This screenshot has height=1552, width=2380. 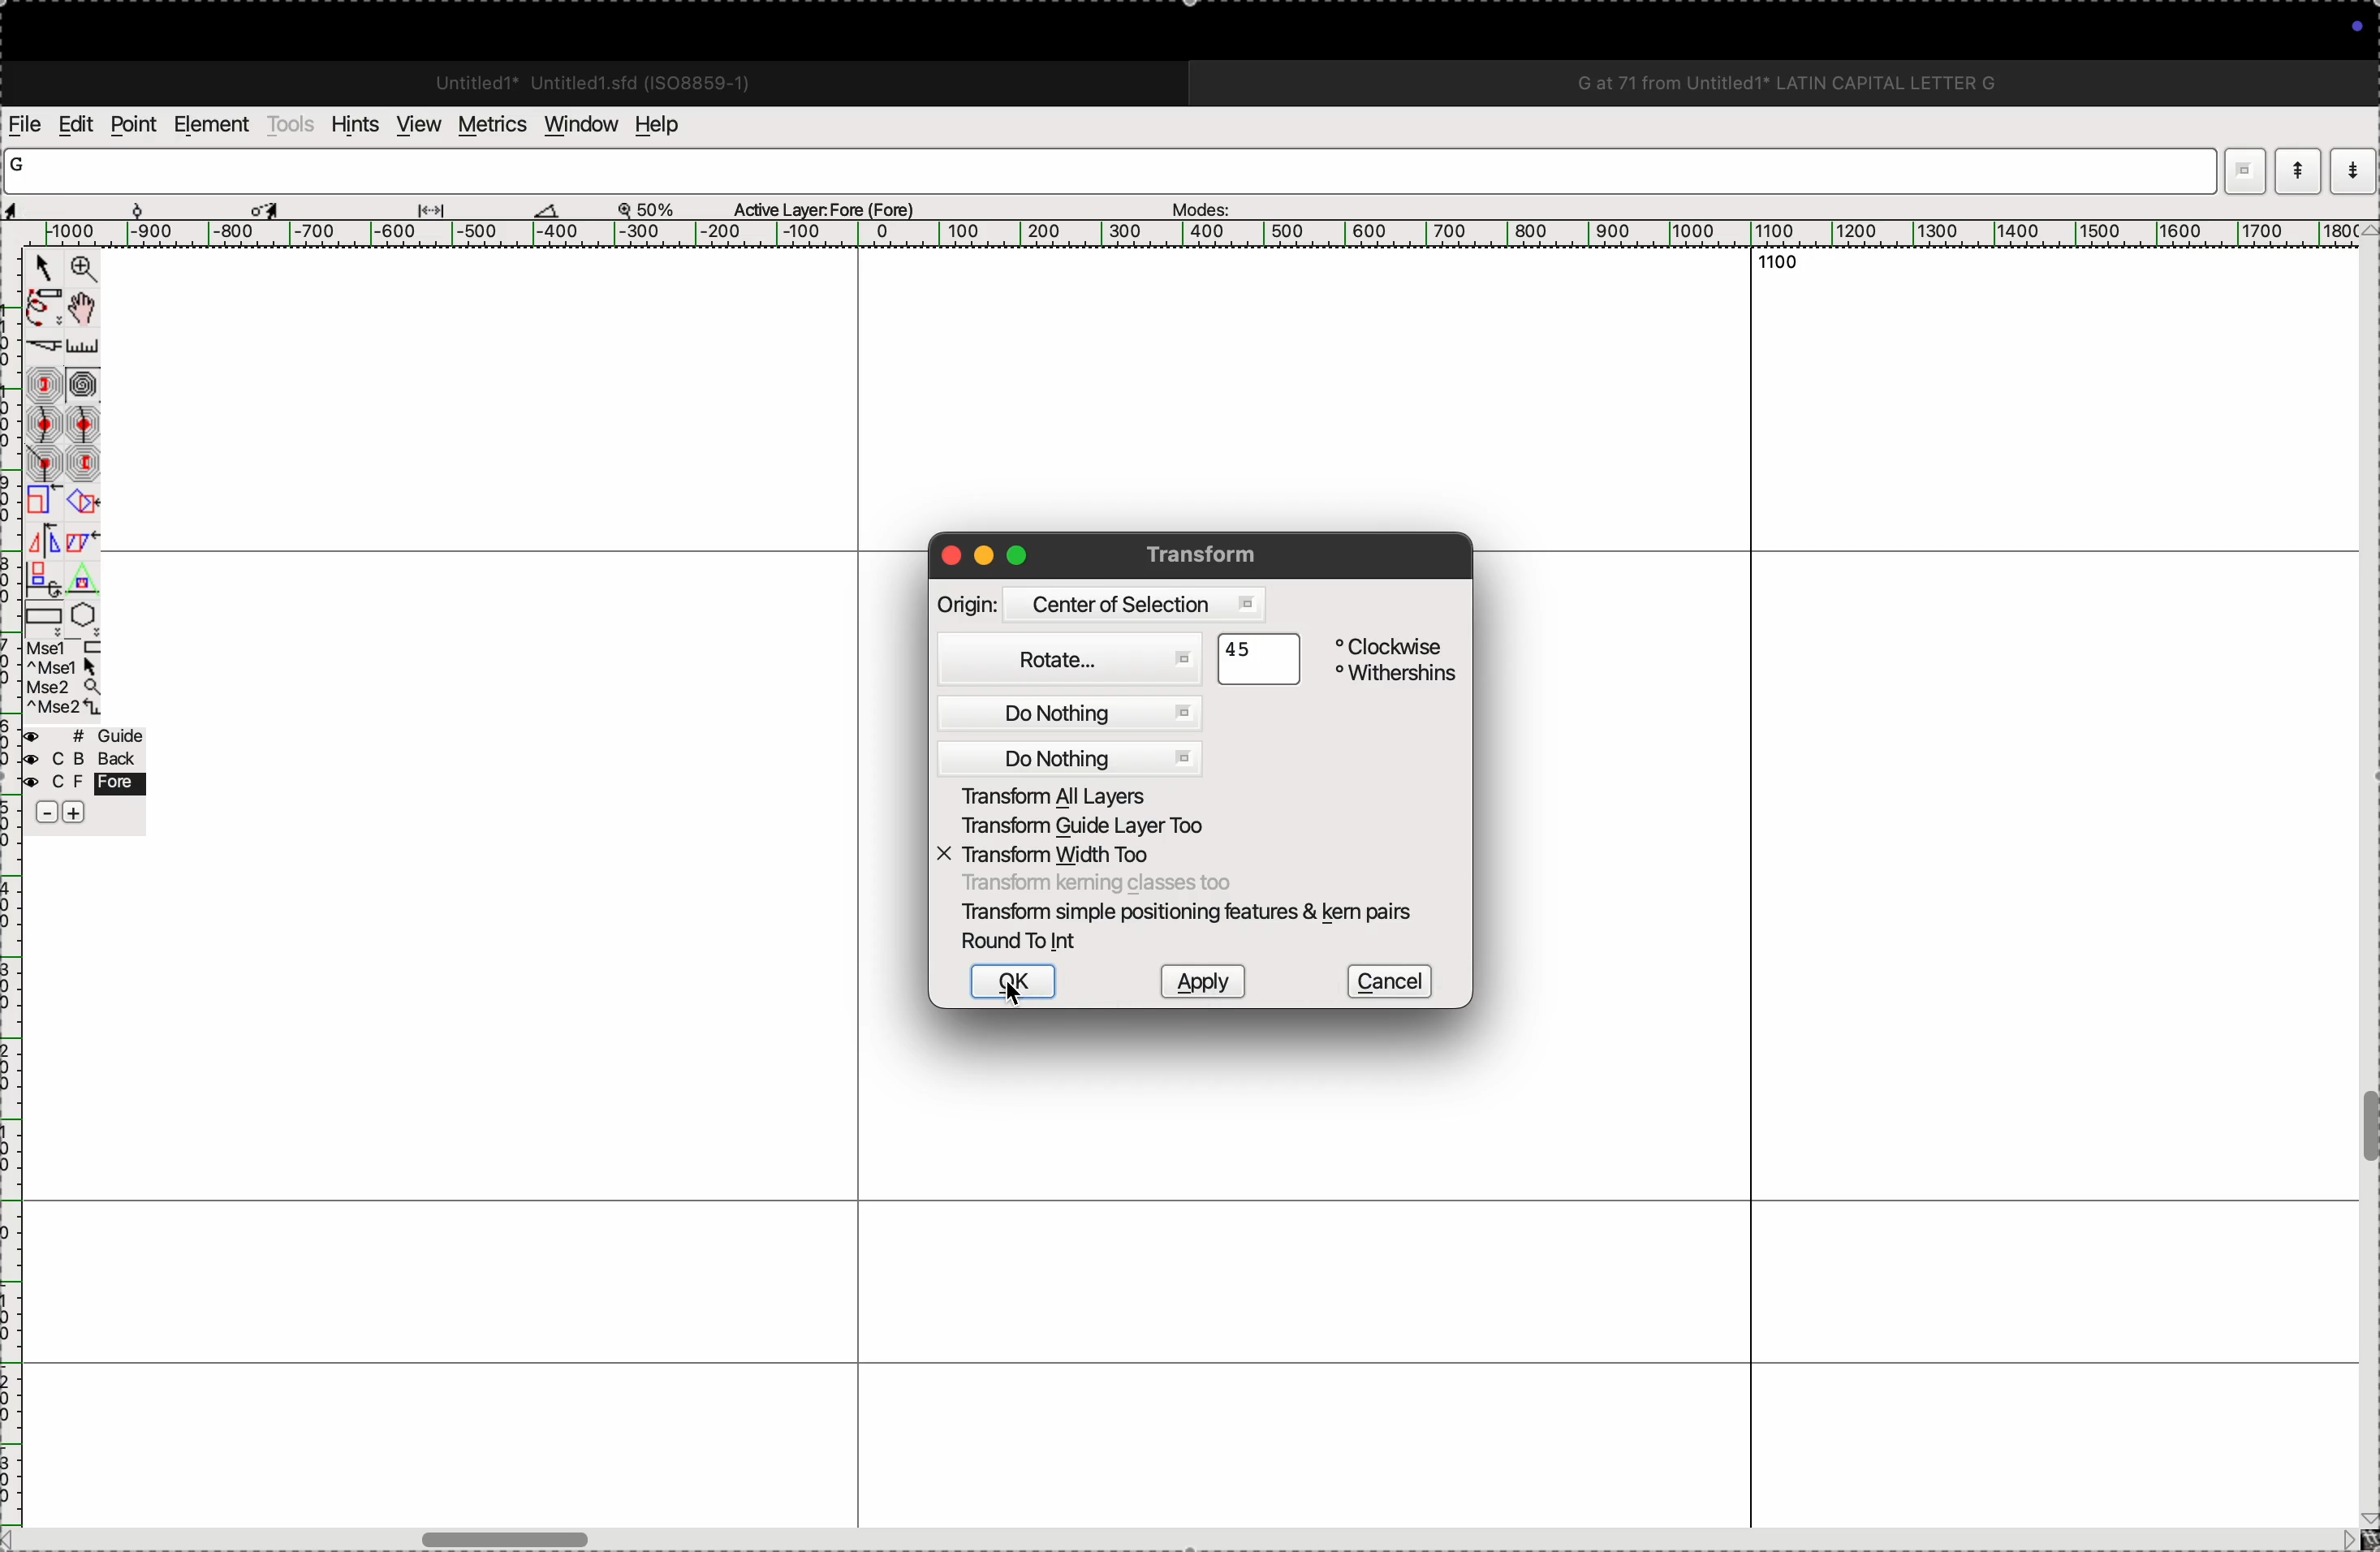 I want to click on 1100, so click(x=1783, y=267).